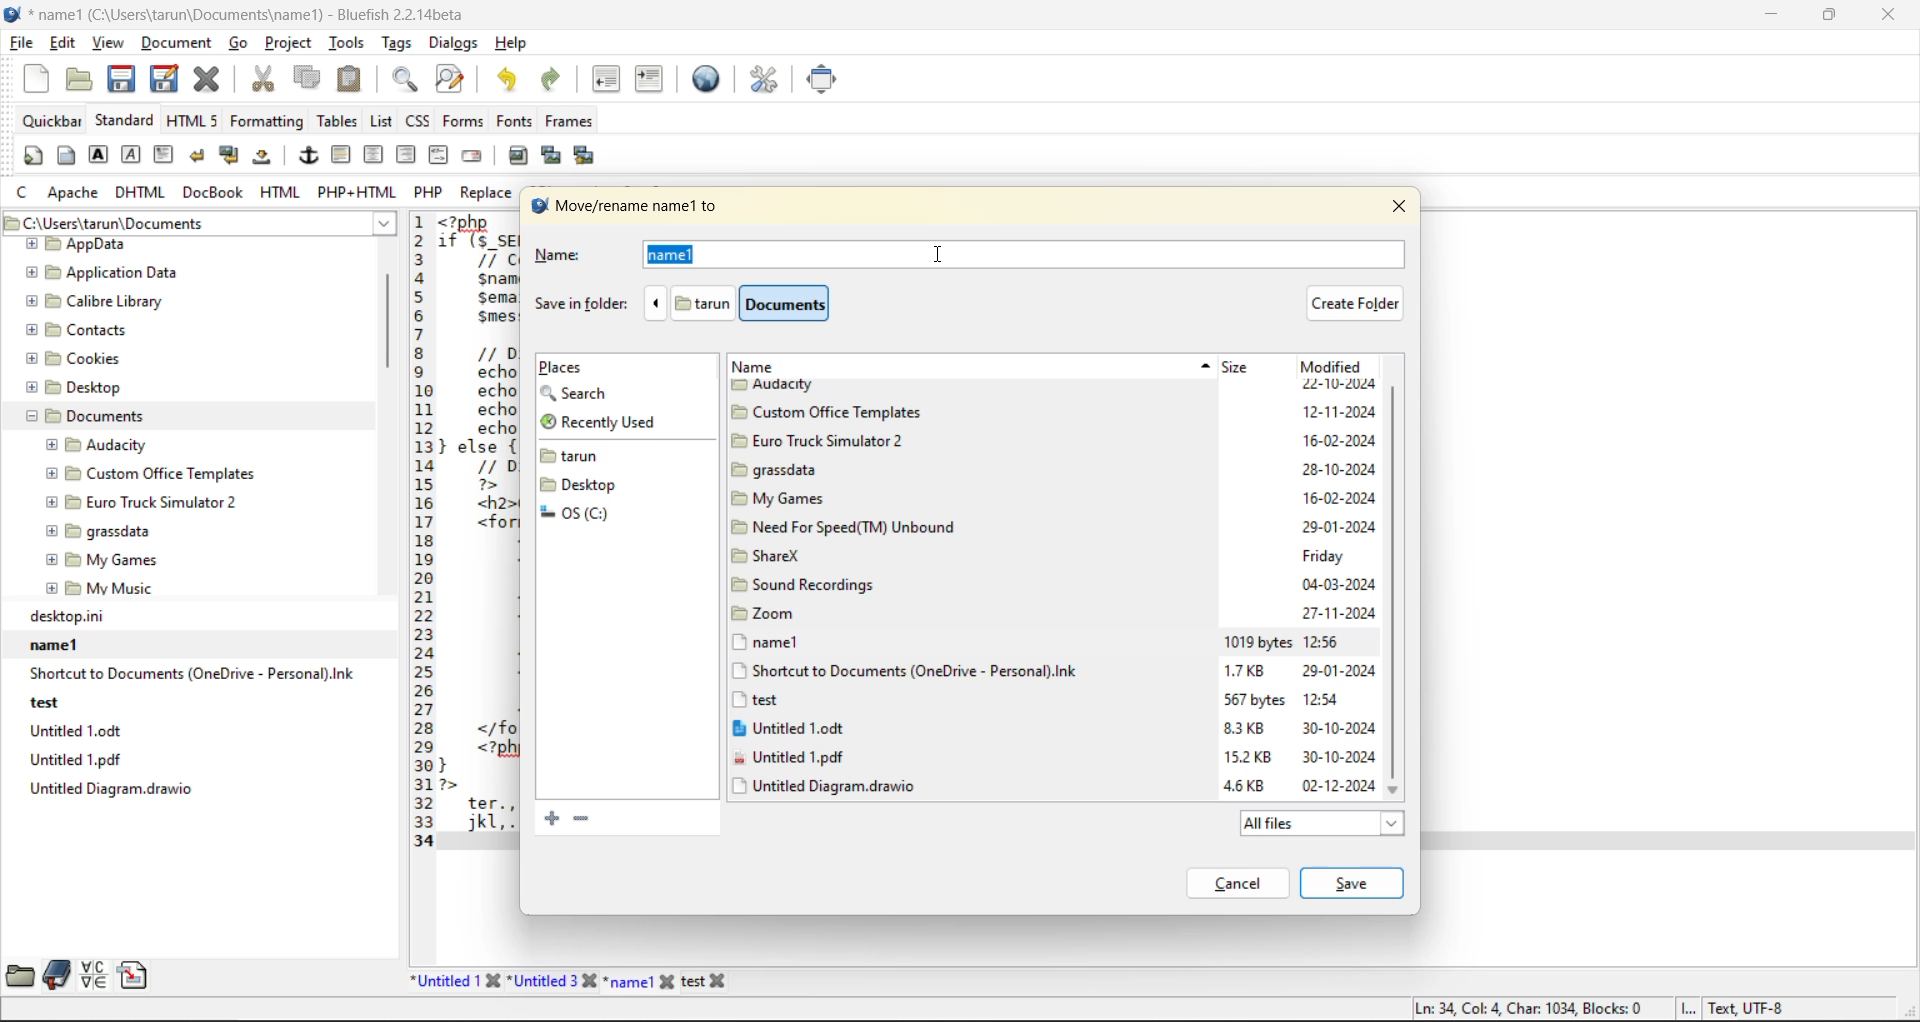 The width and height of the screenshot is (1920, 1022). What do you see at coordinates (656, 304) in the screenshot?
I see `previous folder` at bounding box center [656, 304].